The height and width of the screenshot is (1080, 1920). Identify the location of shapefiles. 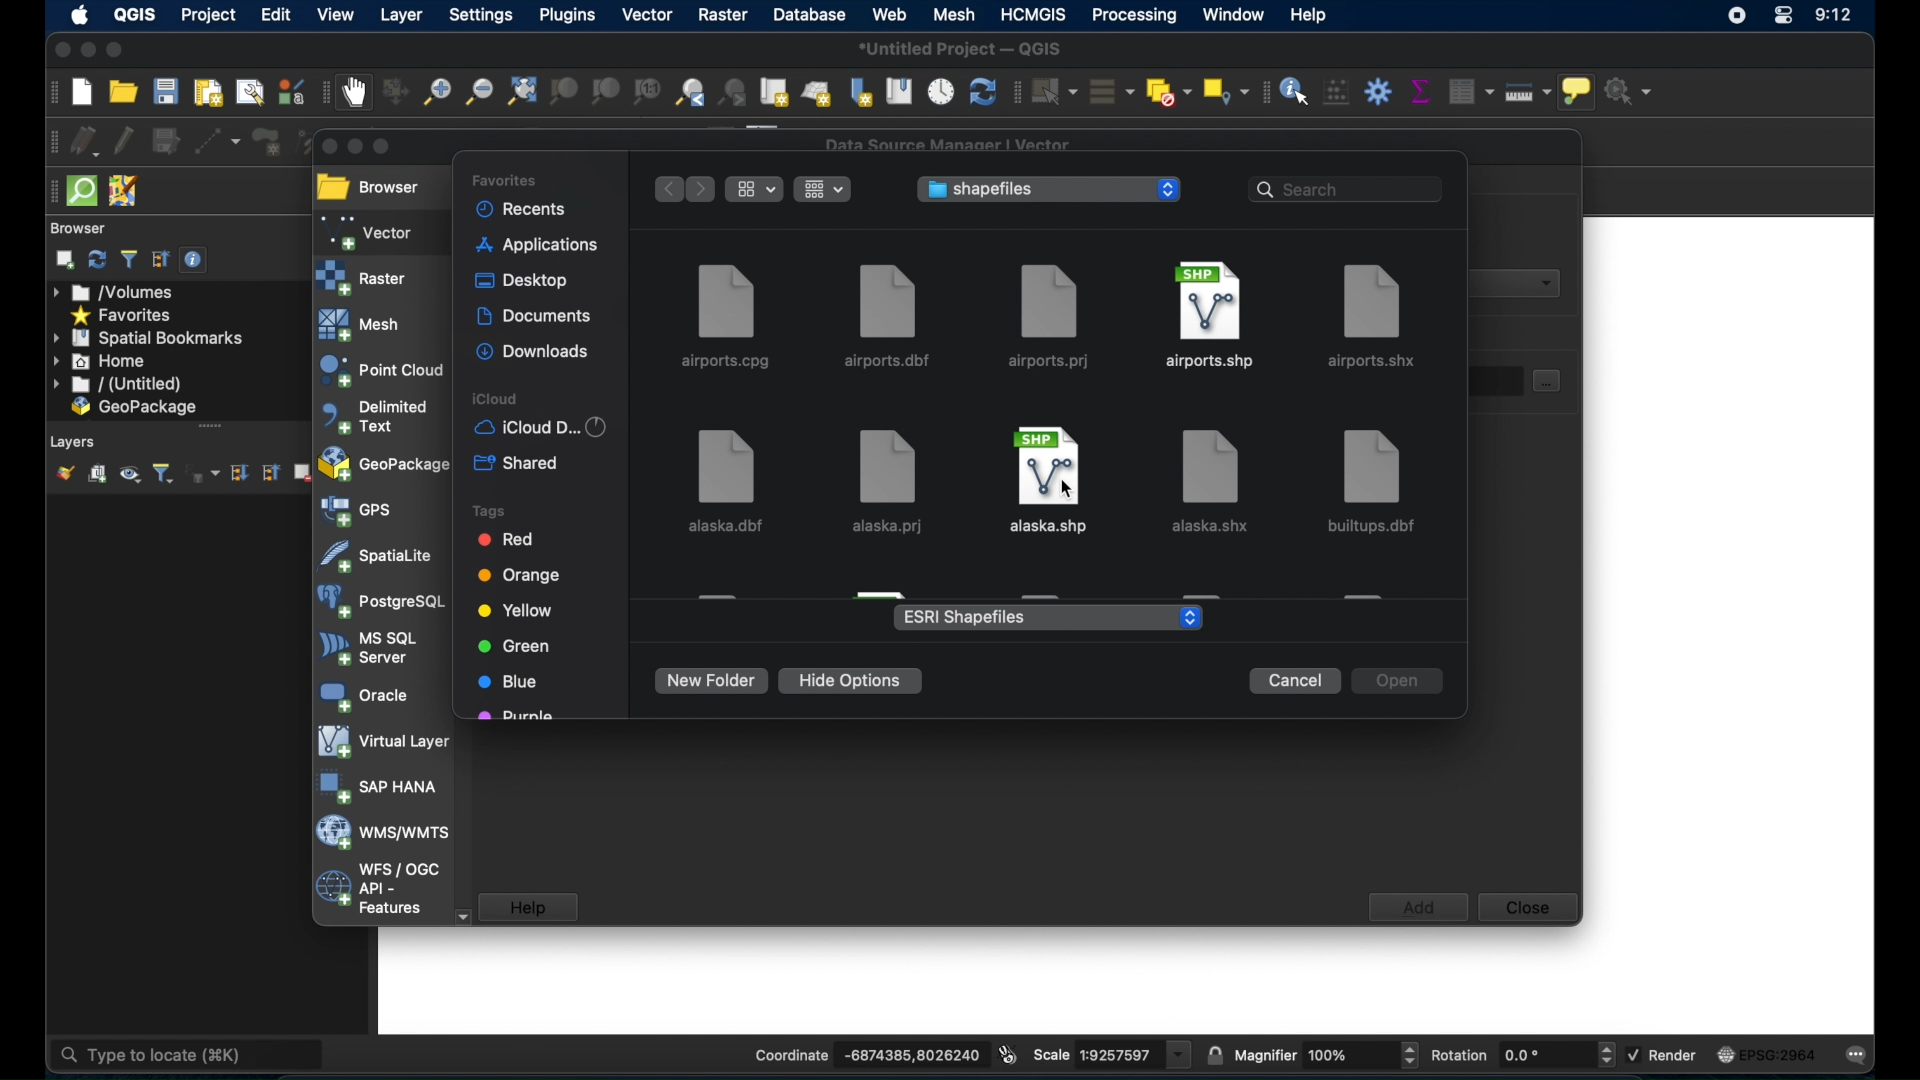
(979, 189).